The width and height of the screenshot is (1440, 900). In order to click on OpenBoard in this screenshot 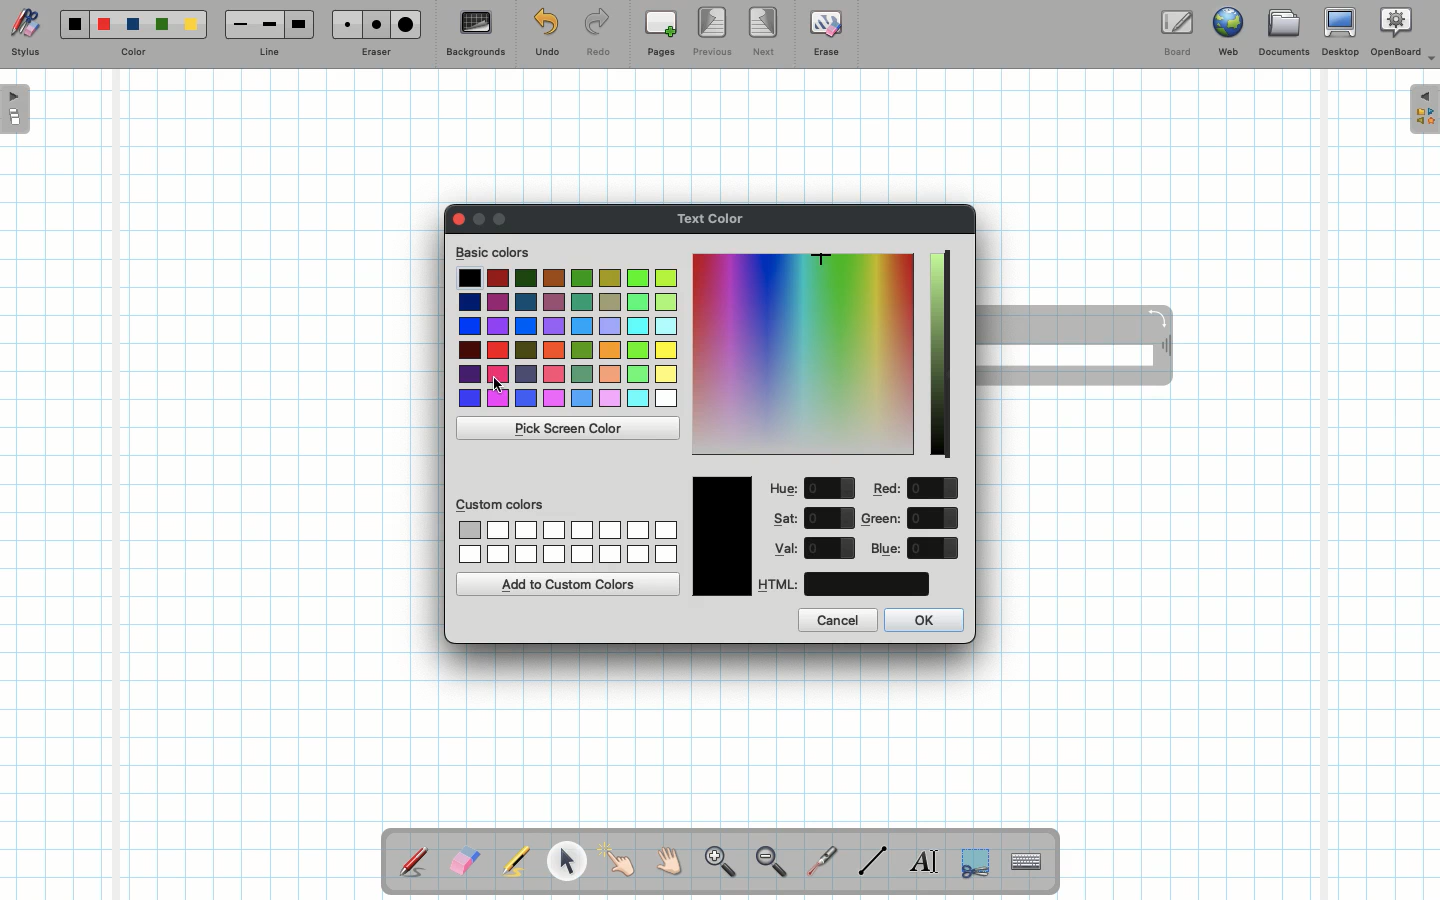, I will do `click(1403, 32)`.